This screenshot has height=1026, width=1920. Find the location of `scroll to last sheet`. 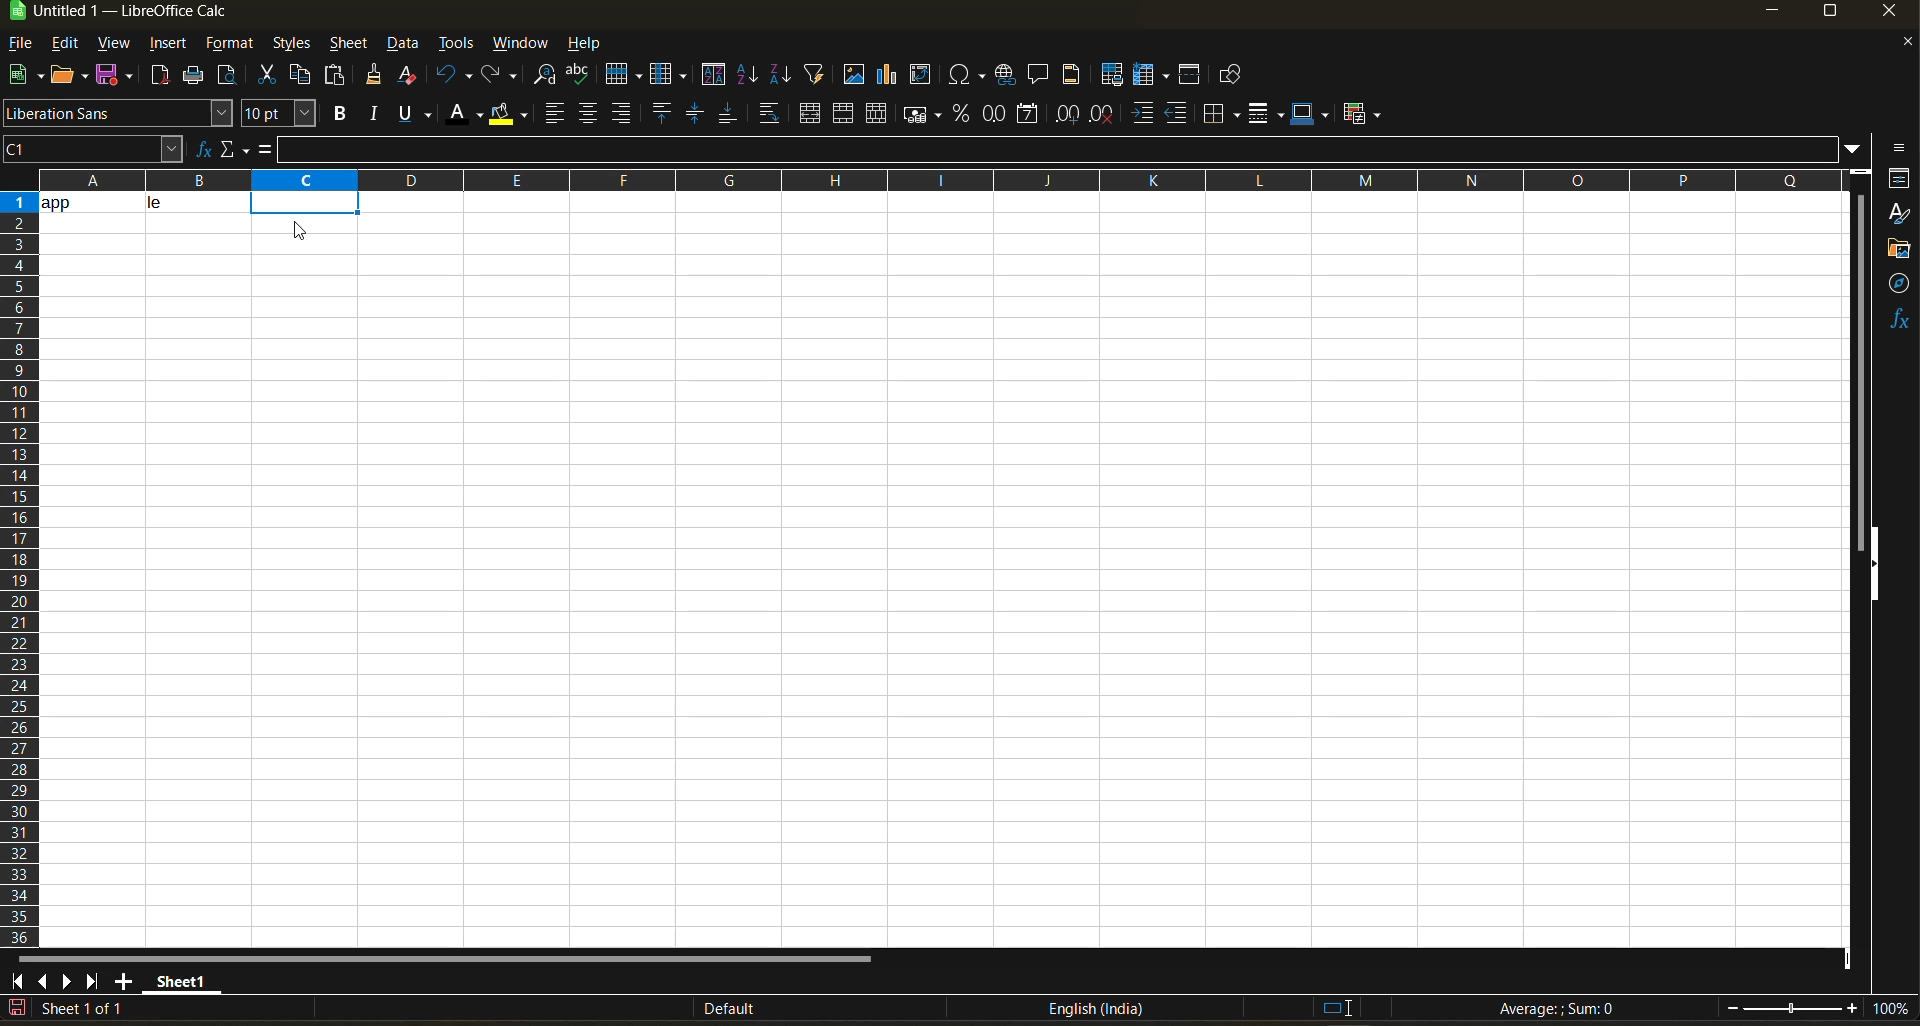

scroll to last sheet is located at coordinates (93, 981).